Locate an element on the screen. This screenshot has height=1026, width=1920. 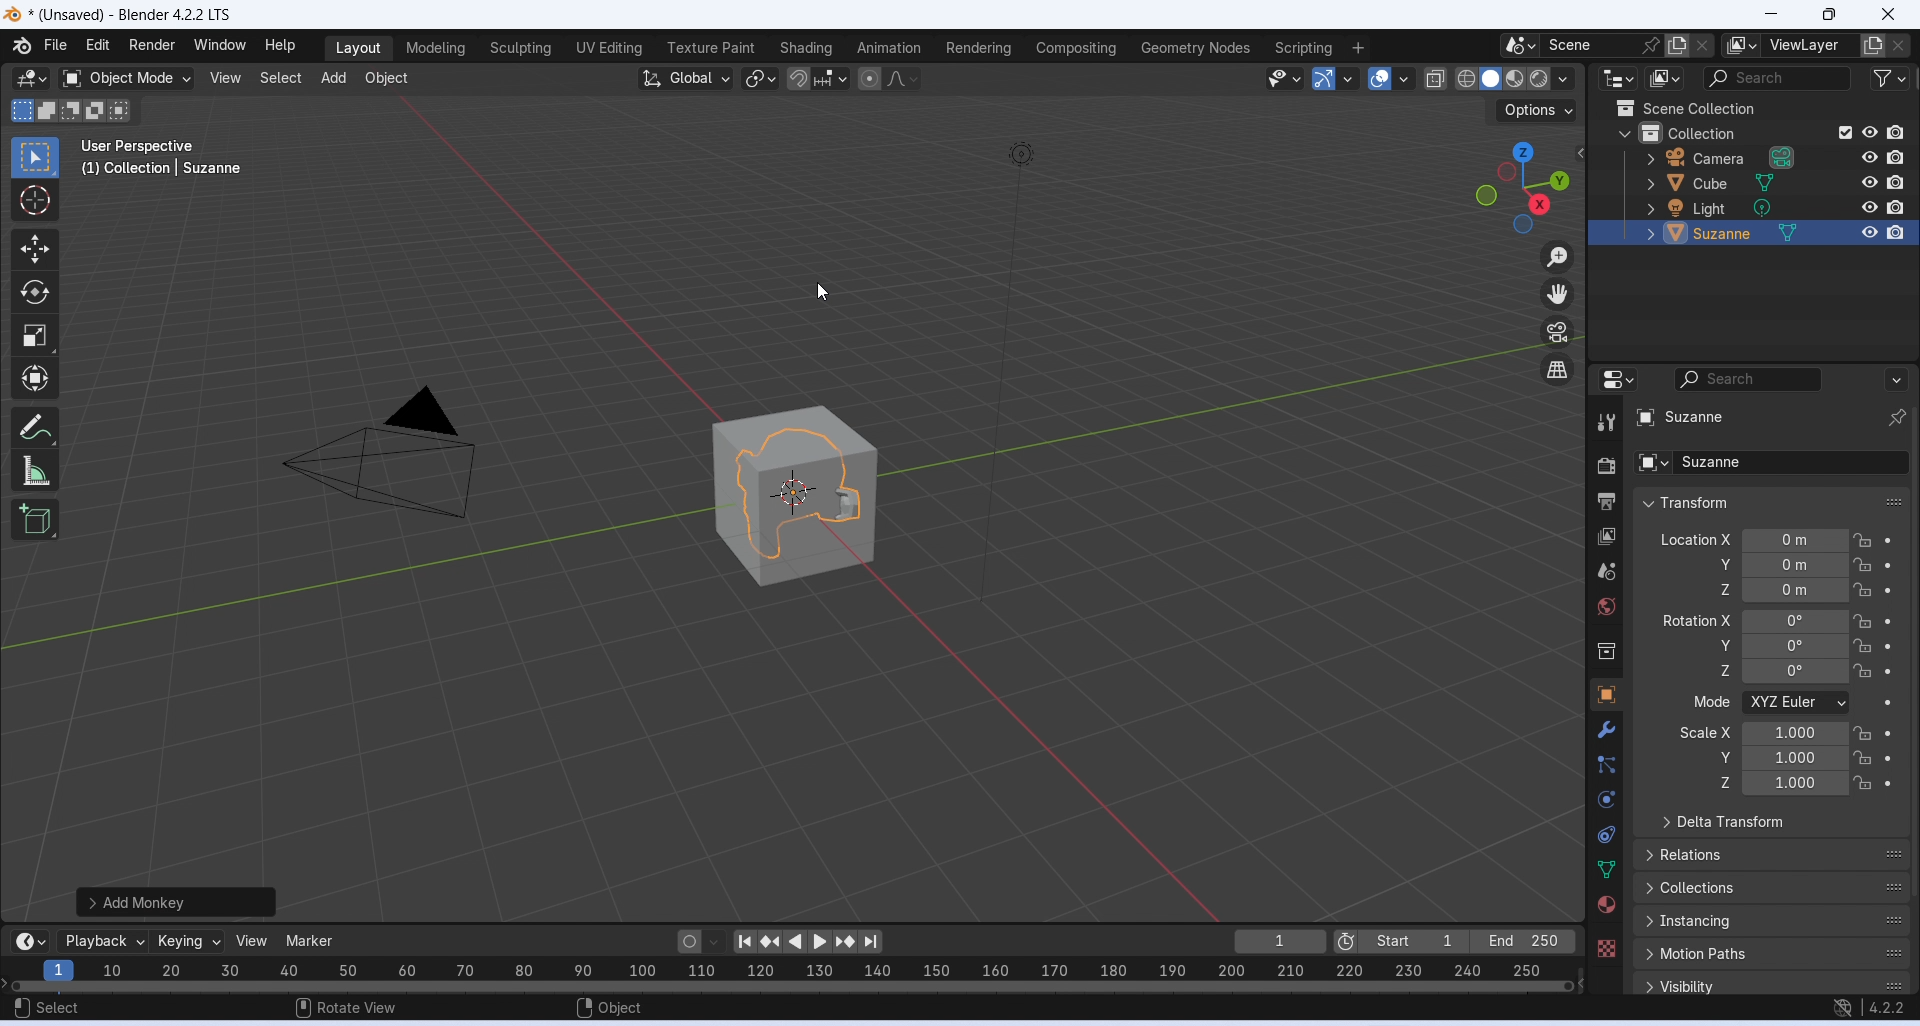
tool is located at coordinates (1608, 423).